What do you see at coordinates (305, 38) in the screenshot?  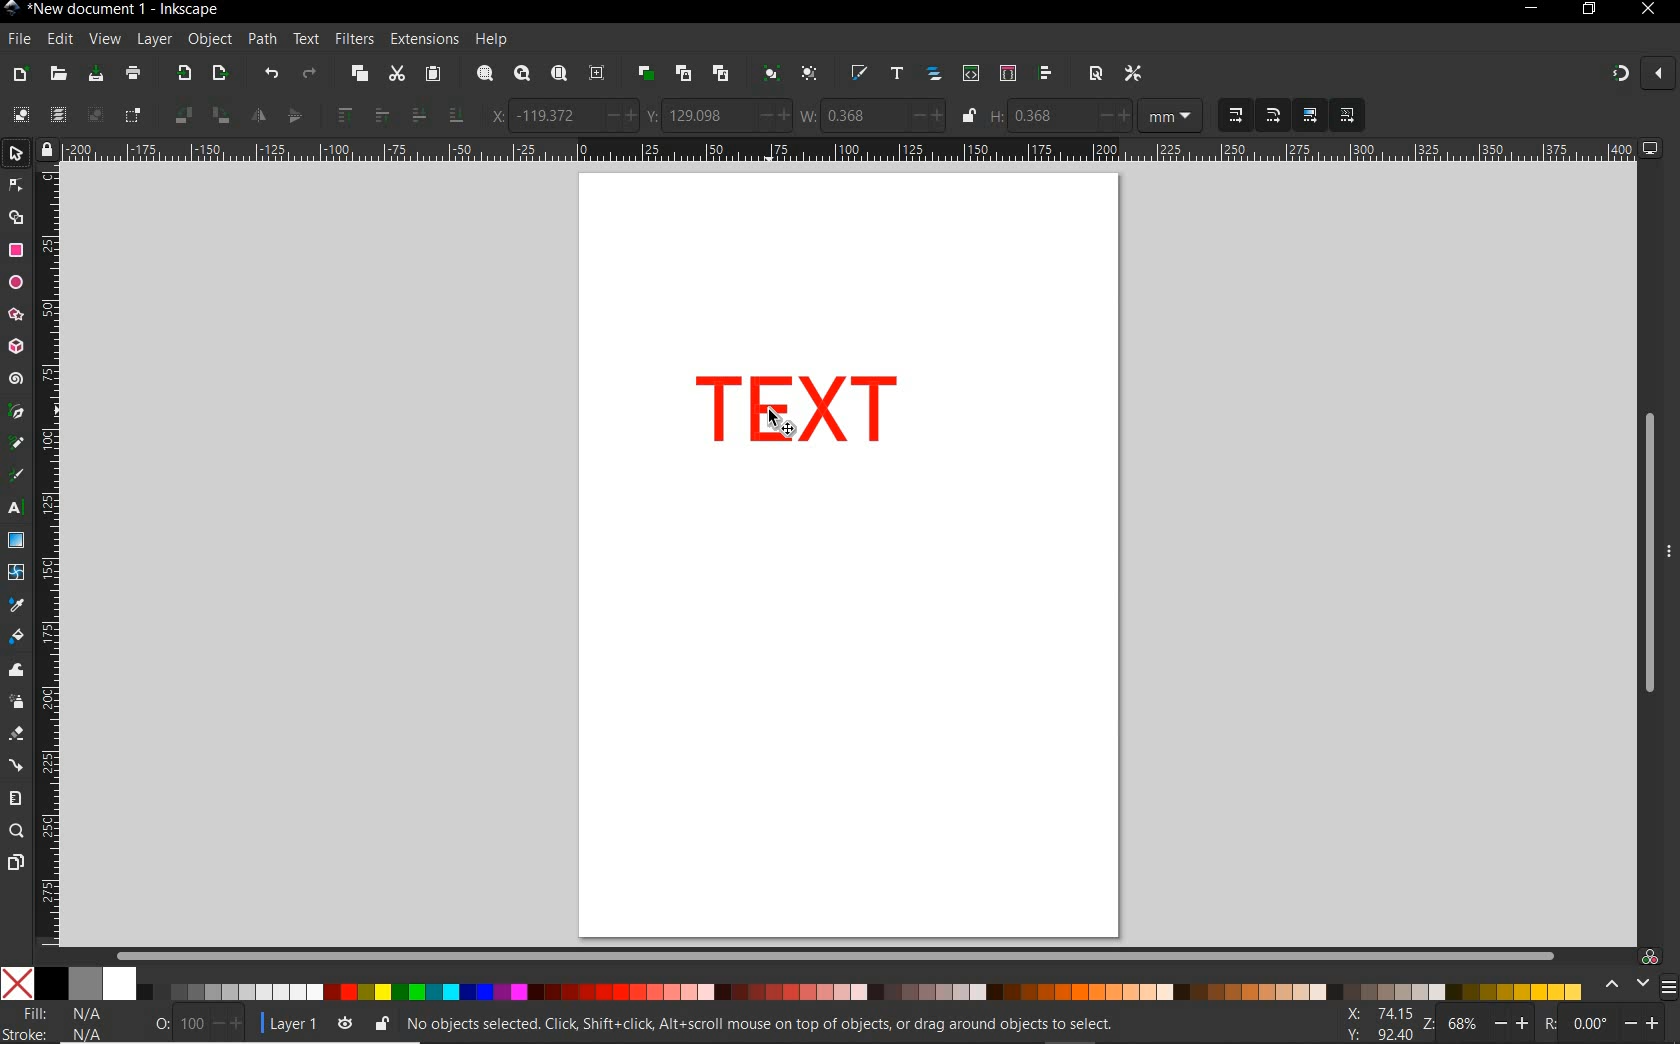 I see `TEXT` at bounding box center [305, 38].